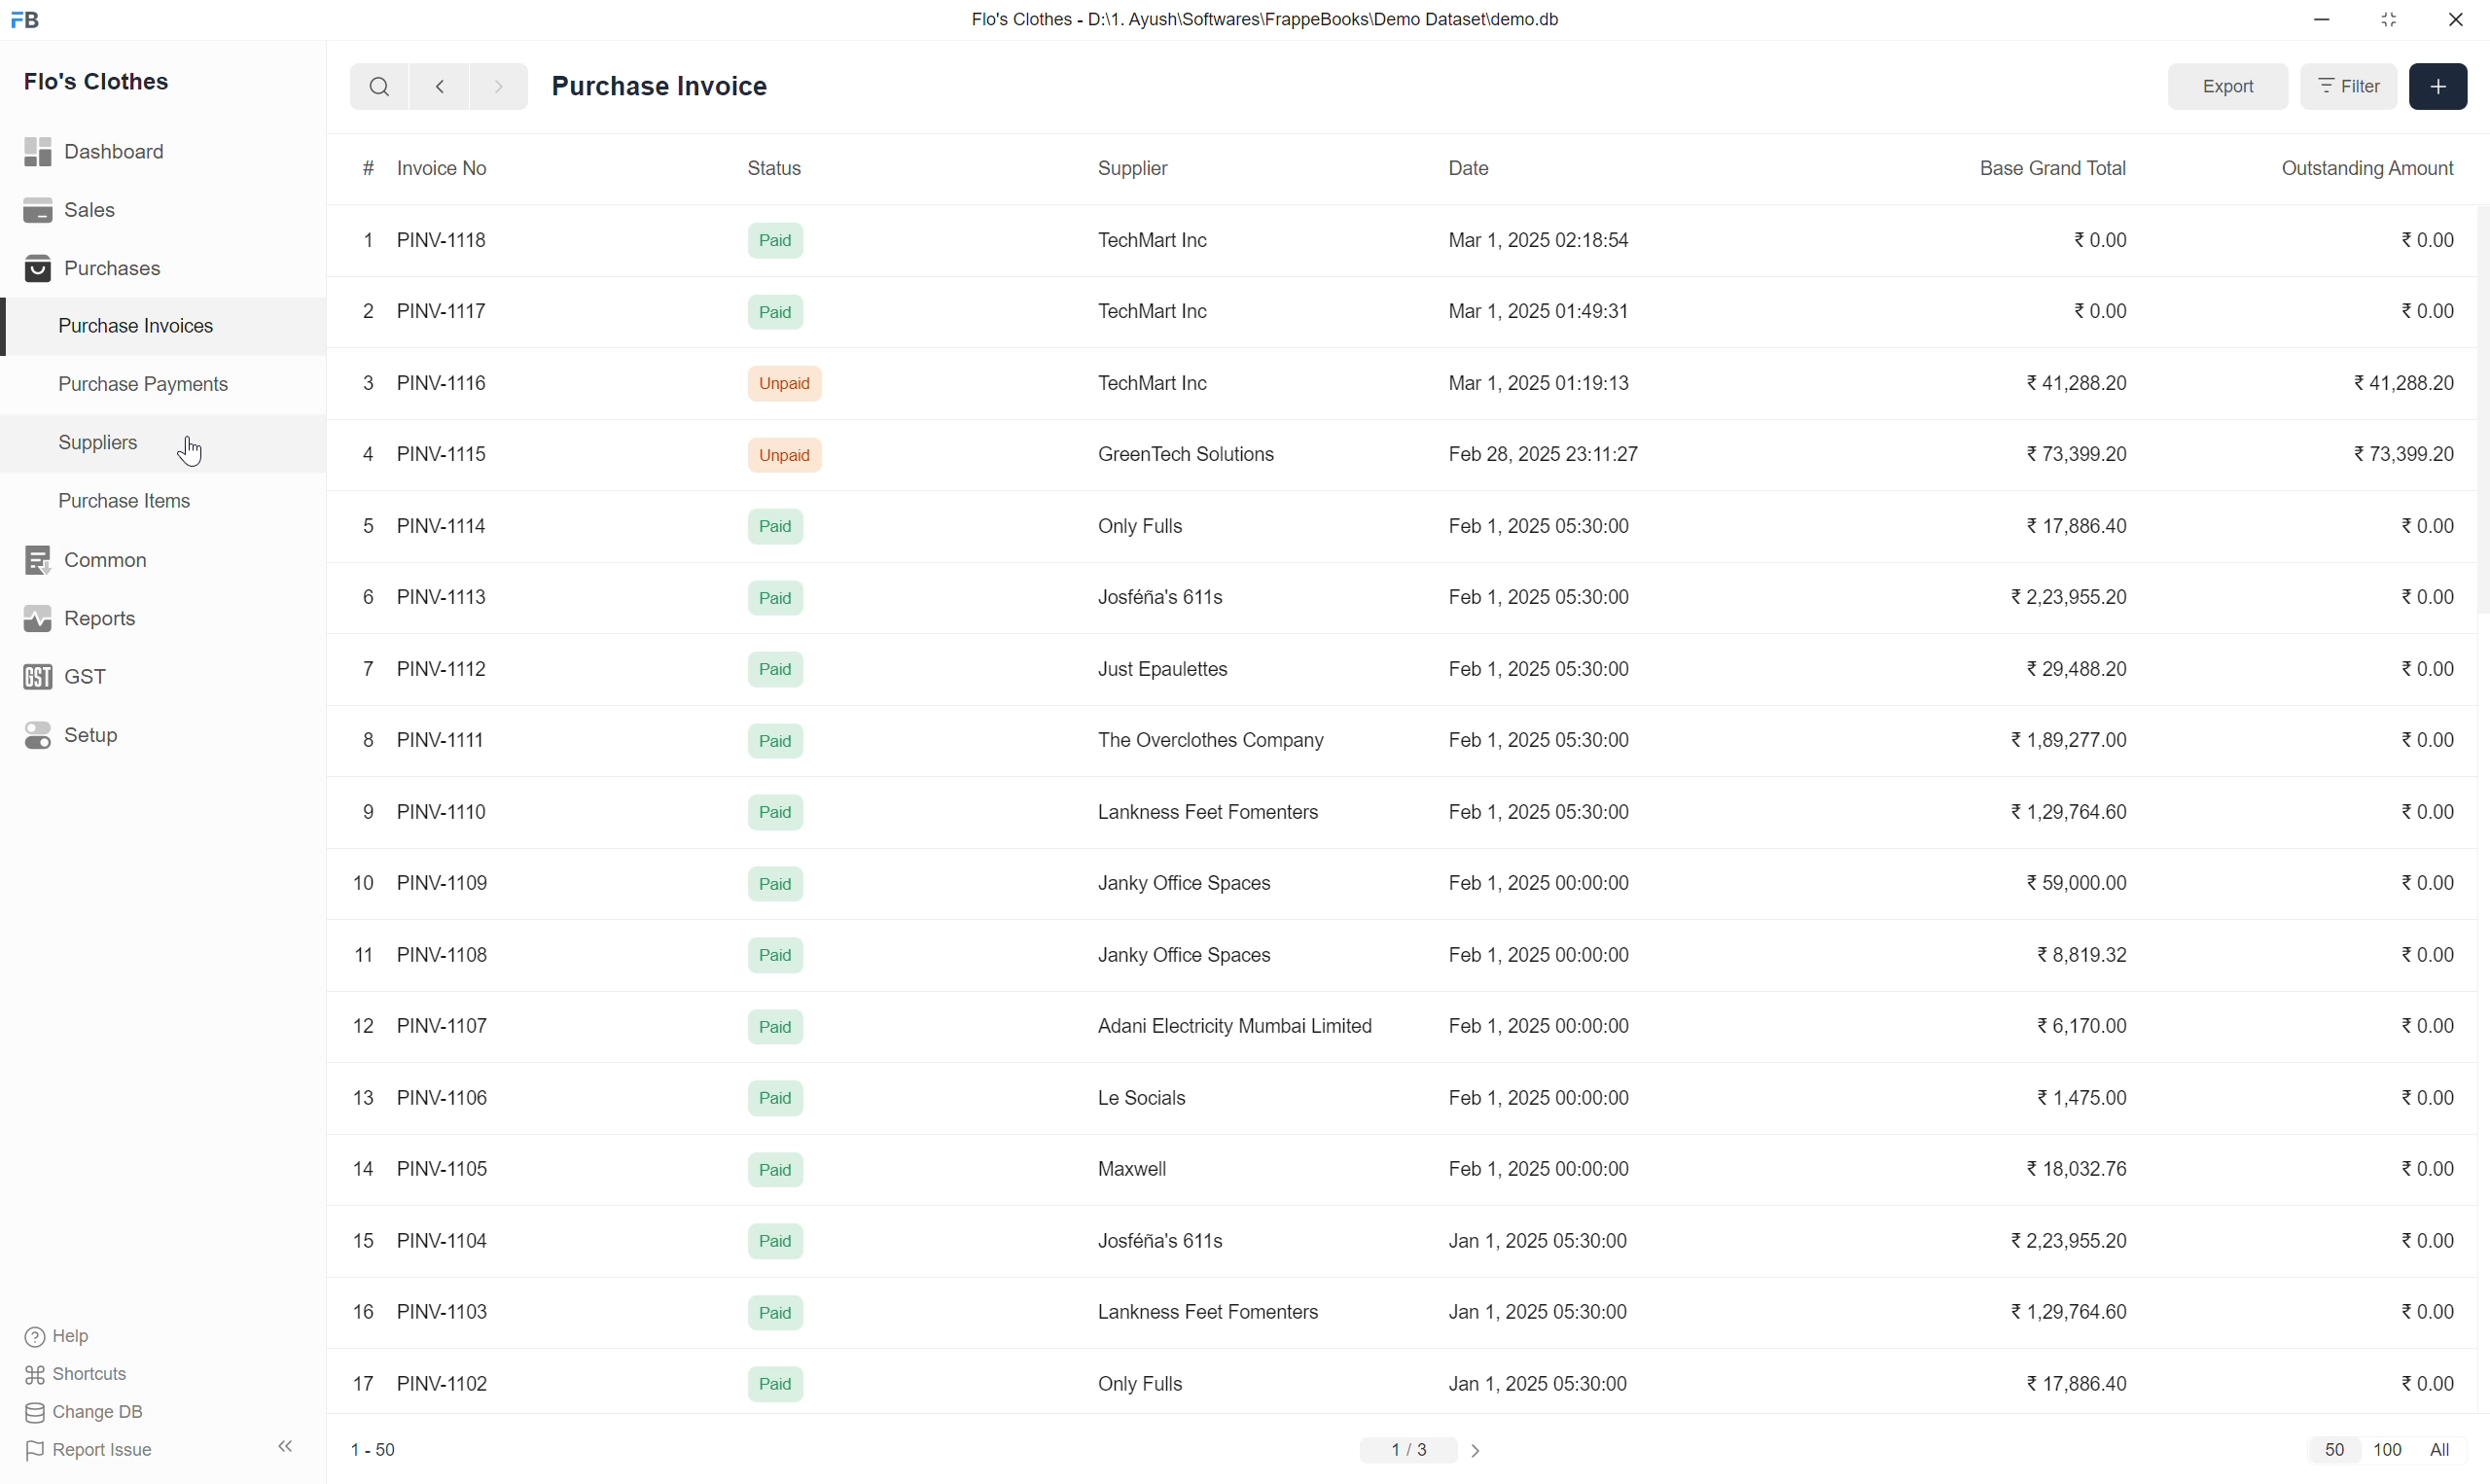 The height and width of the screenshot is (1484, 2490). What do you see at coordinates (1233, 1025) in the screenshot?
I see `Adani Electricity Mumbai Limited` at bounding box center [1233, 1025].